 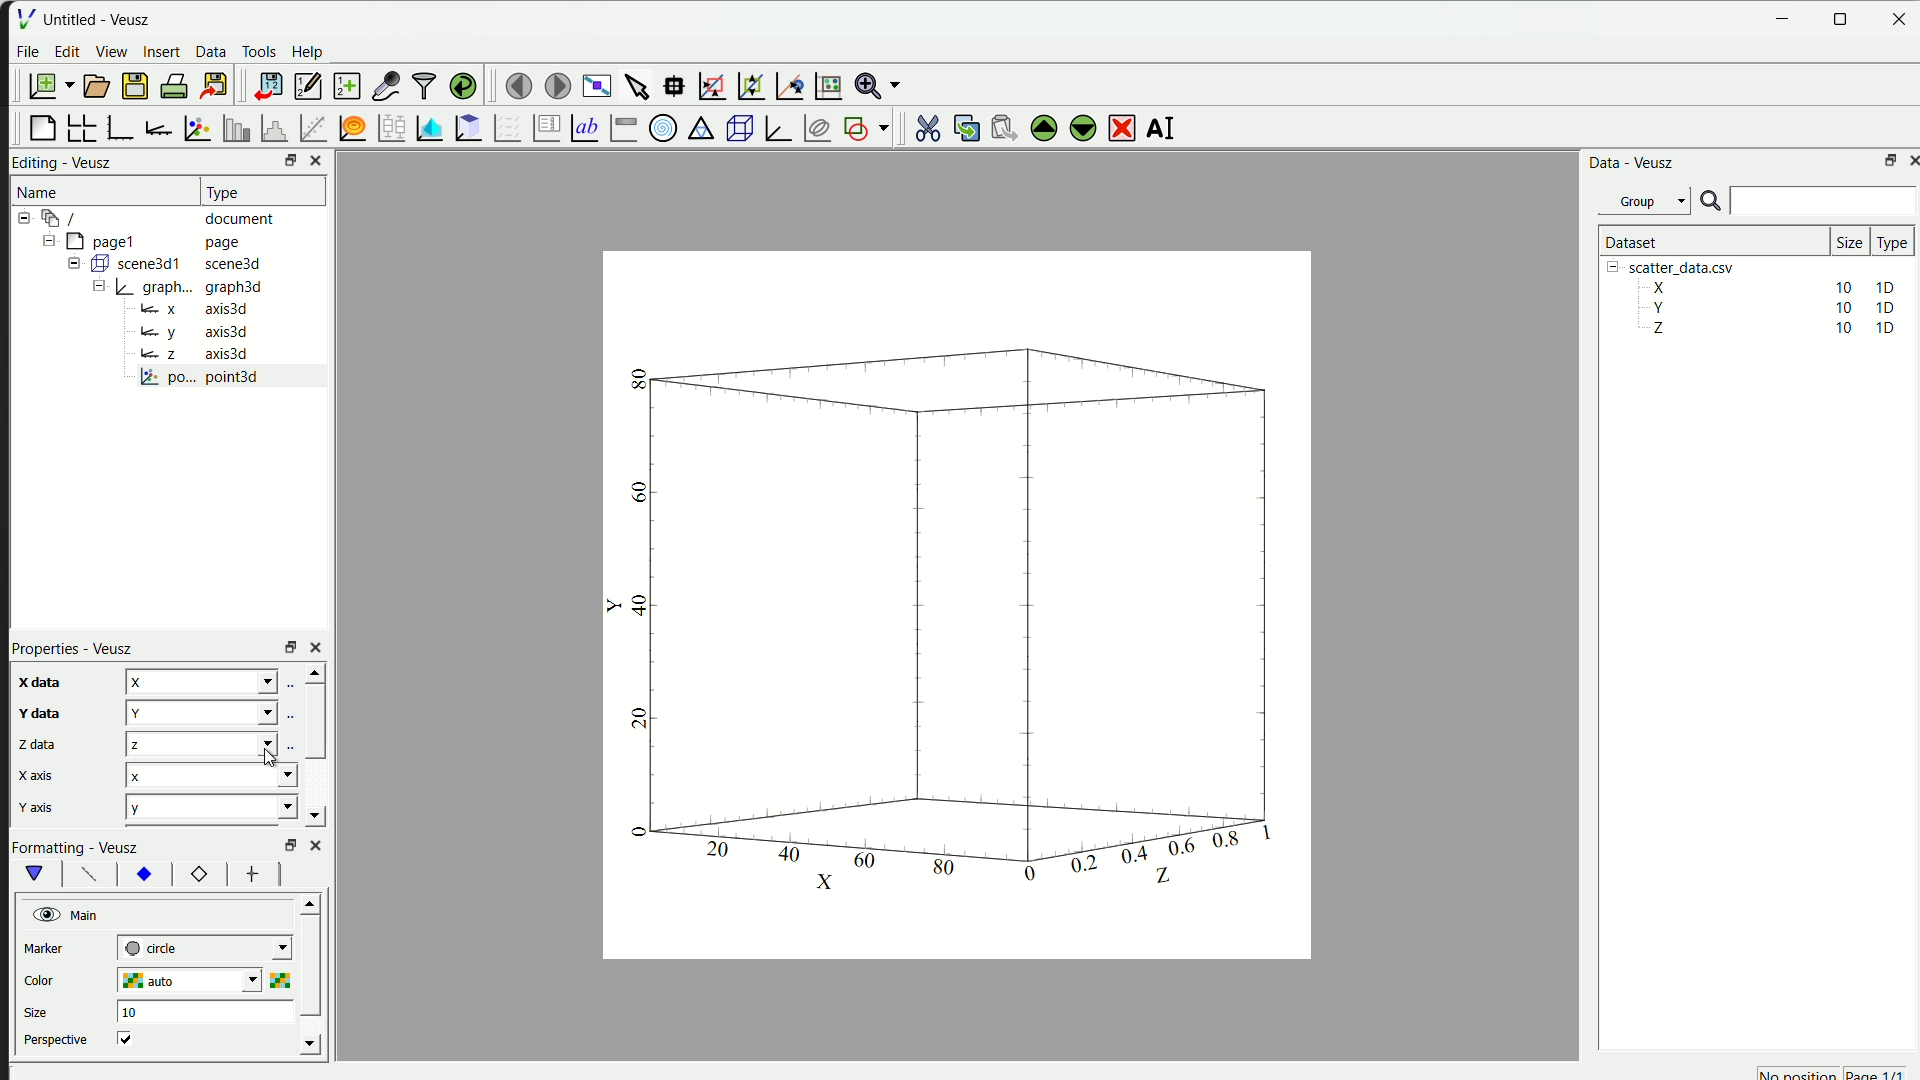 What do you see at coordinates (737, 127) in the screenshot?
I see `3D scene` at bounding box center [737, 127].